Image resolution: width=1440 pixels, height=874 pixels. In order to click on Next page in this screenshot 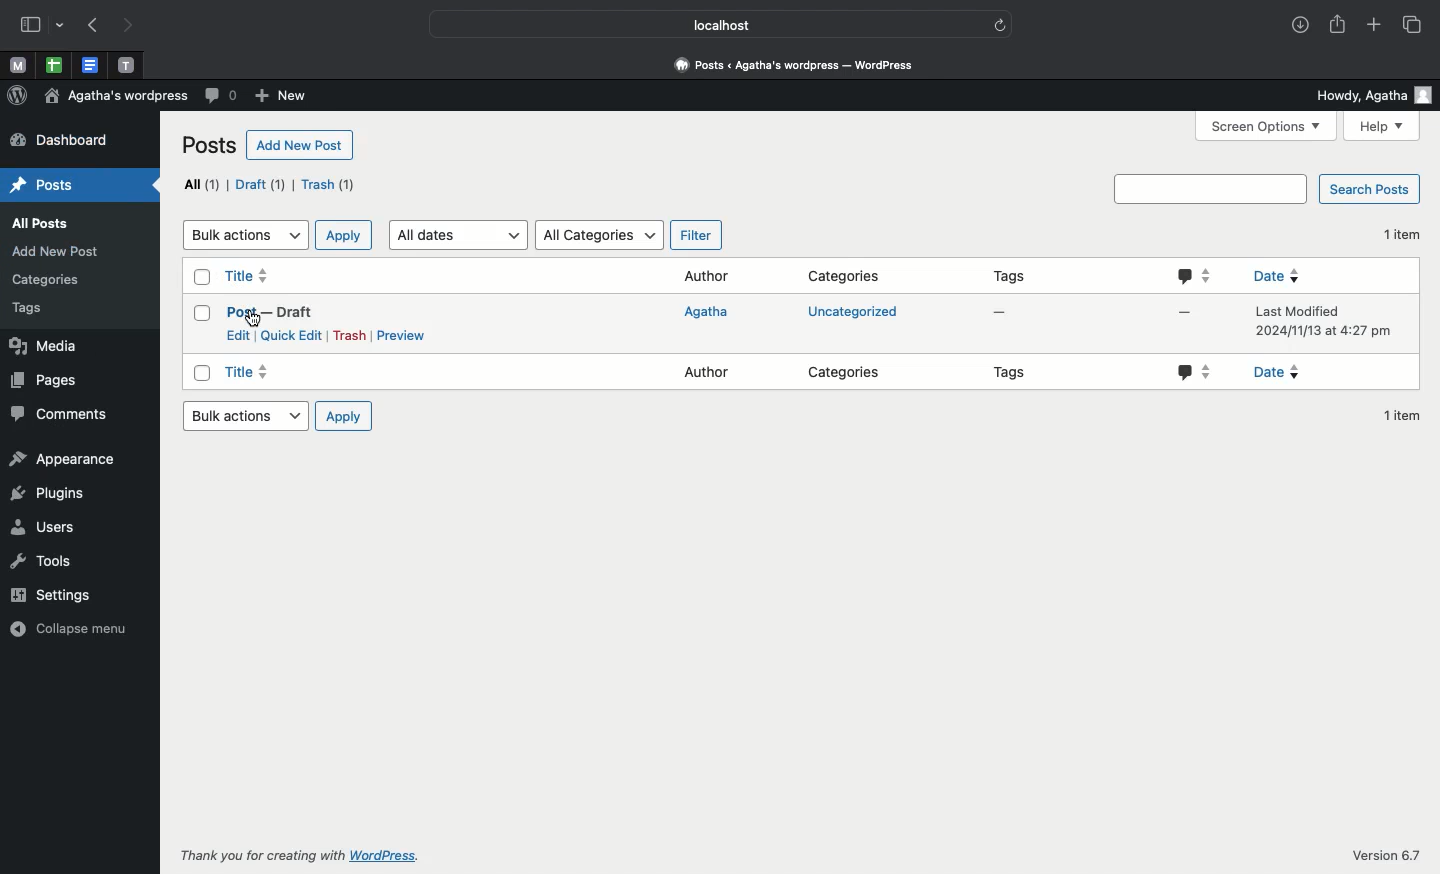, I will do `click(134, 26)`.